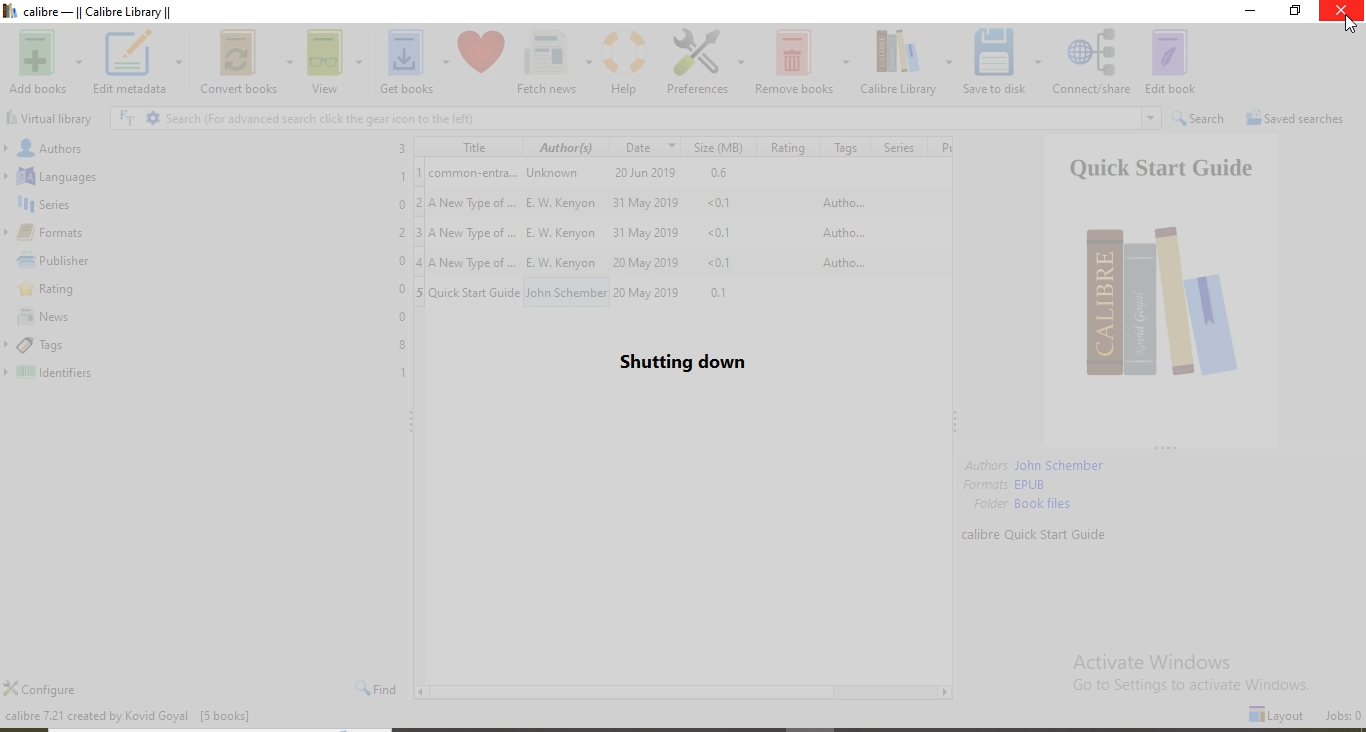 The image size is (1366, 732). What do you see at coordinates (566, 146) in the screenshot?
I see `Author` at bounding box center [566, 146].